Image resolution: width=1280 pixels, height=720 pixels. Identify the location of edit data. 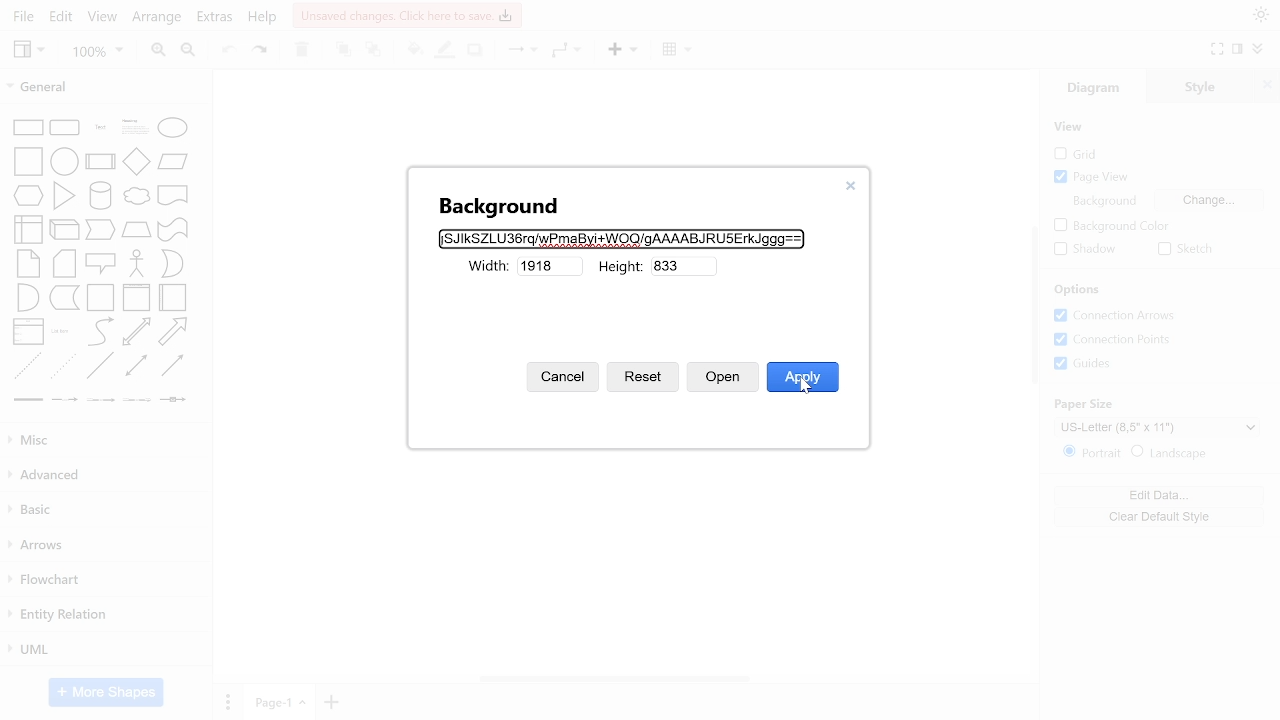
(1162, 495).